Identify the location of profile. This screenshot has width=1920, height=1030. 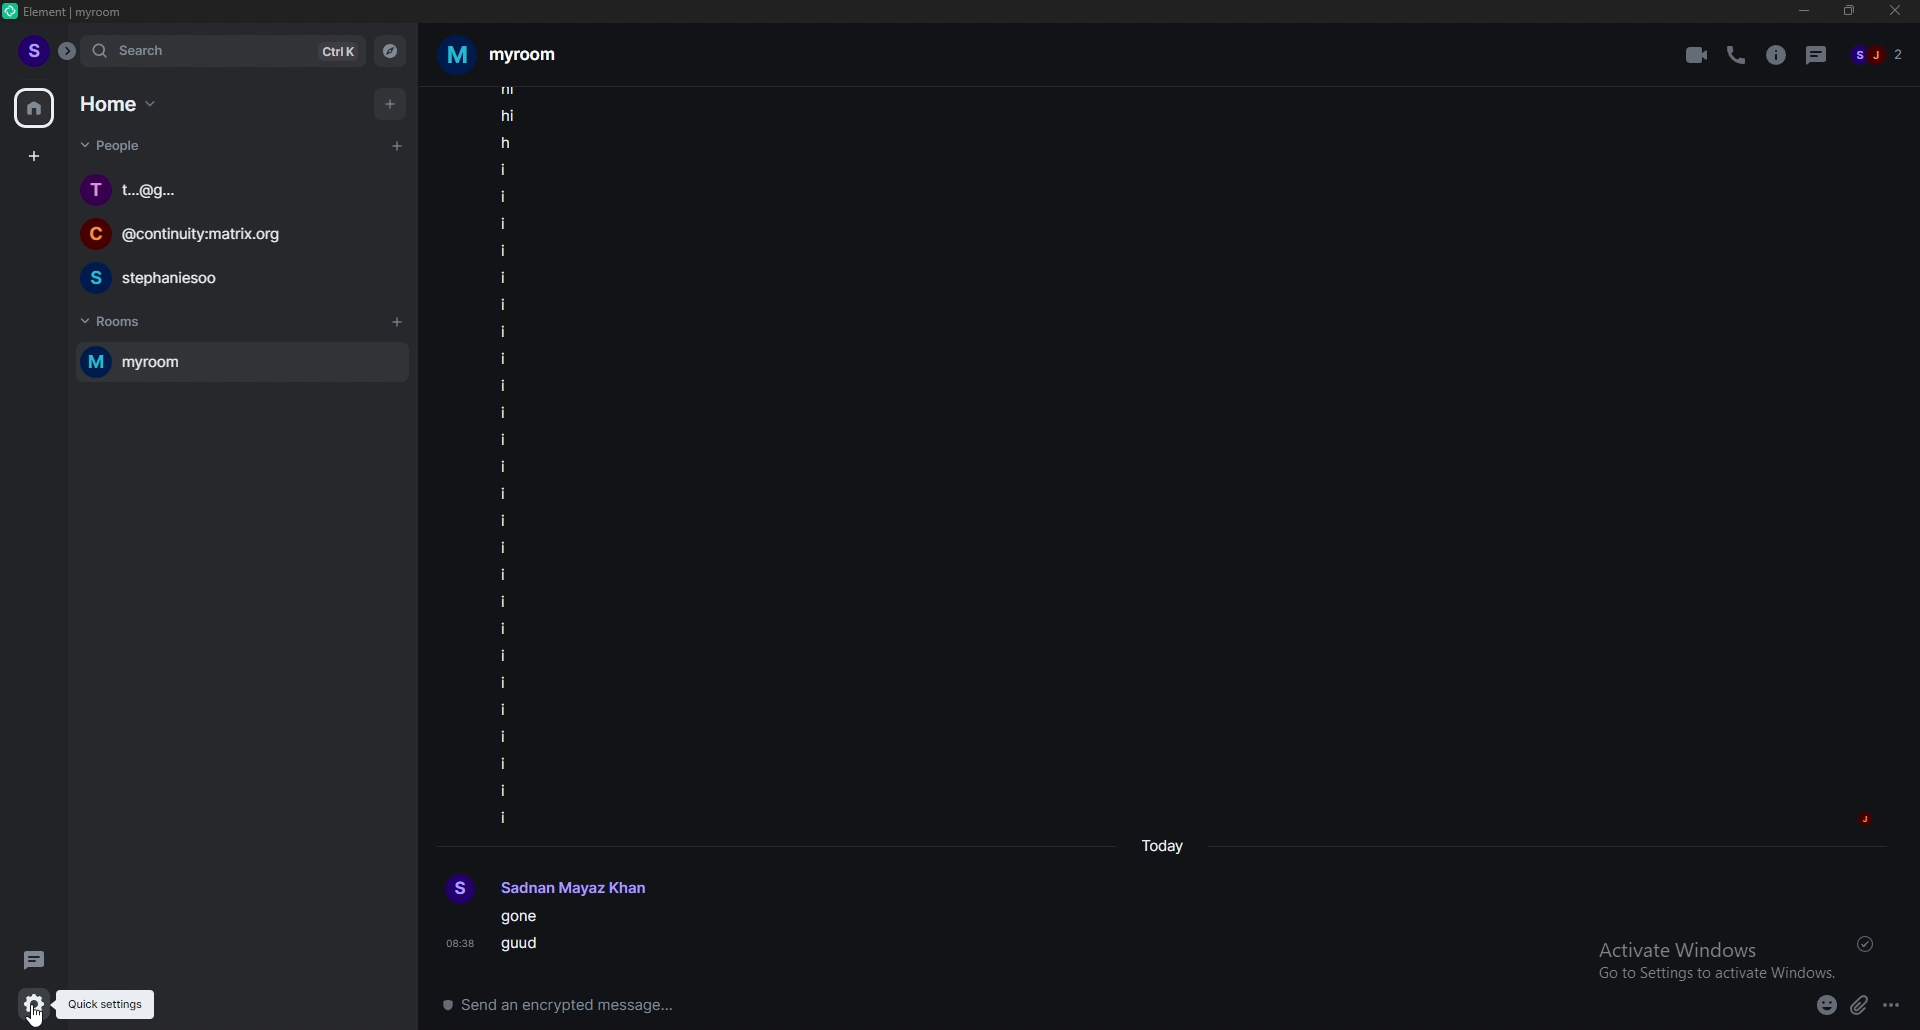
(32, 50).